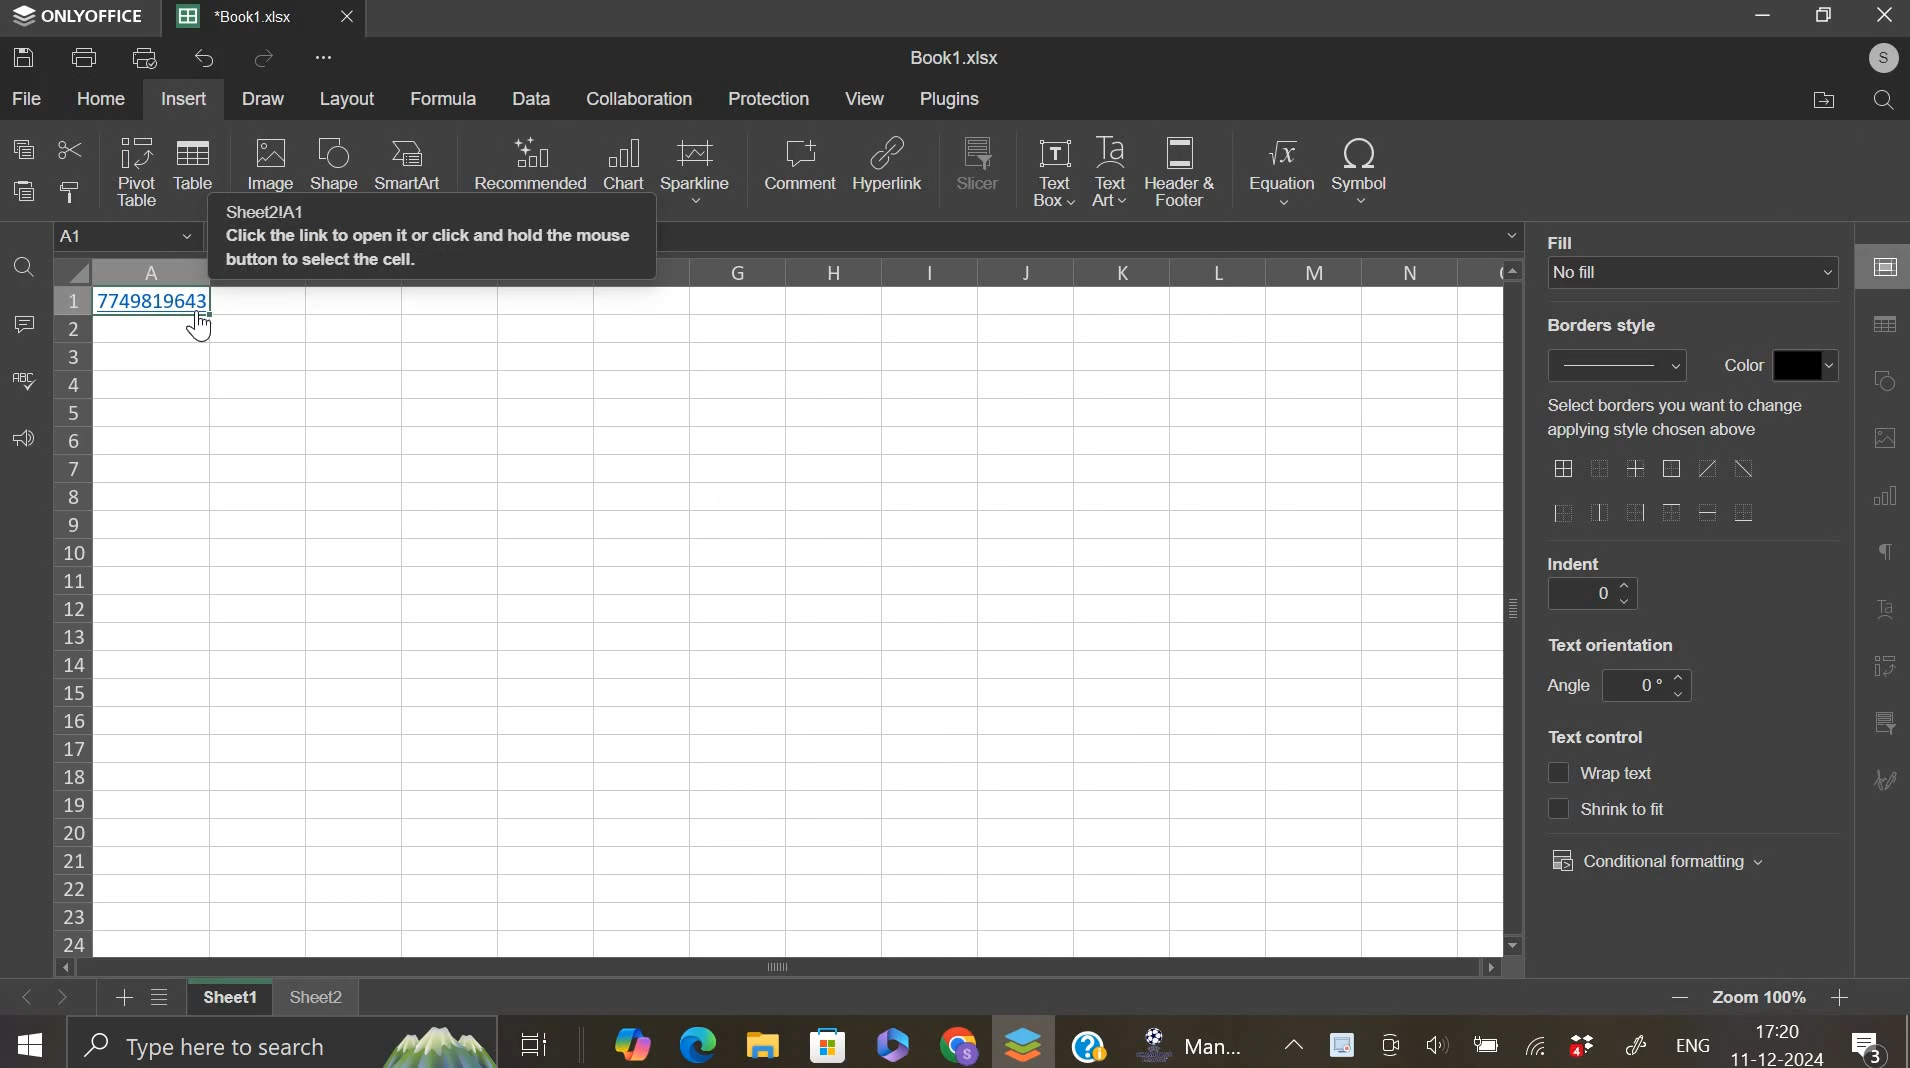 This screenshot has width=1910, height=1068. I want to click on text, so click(1568, 687).